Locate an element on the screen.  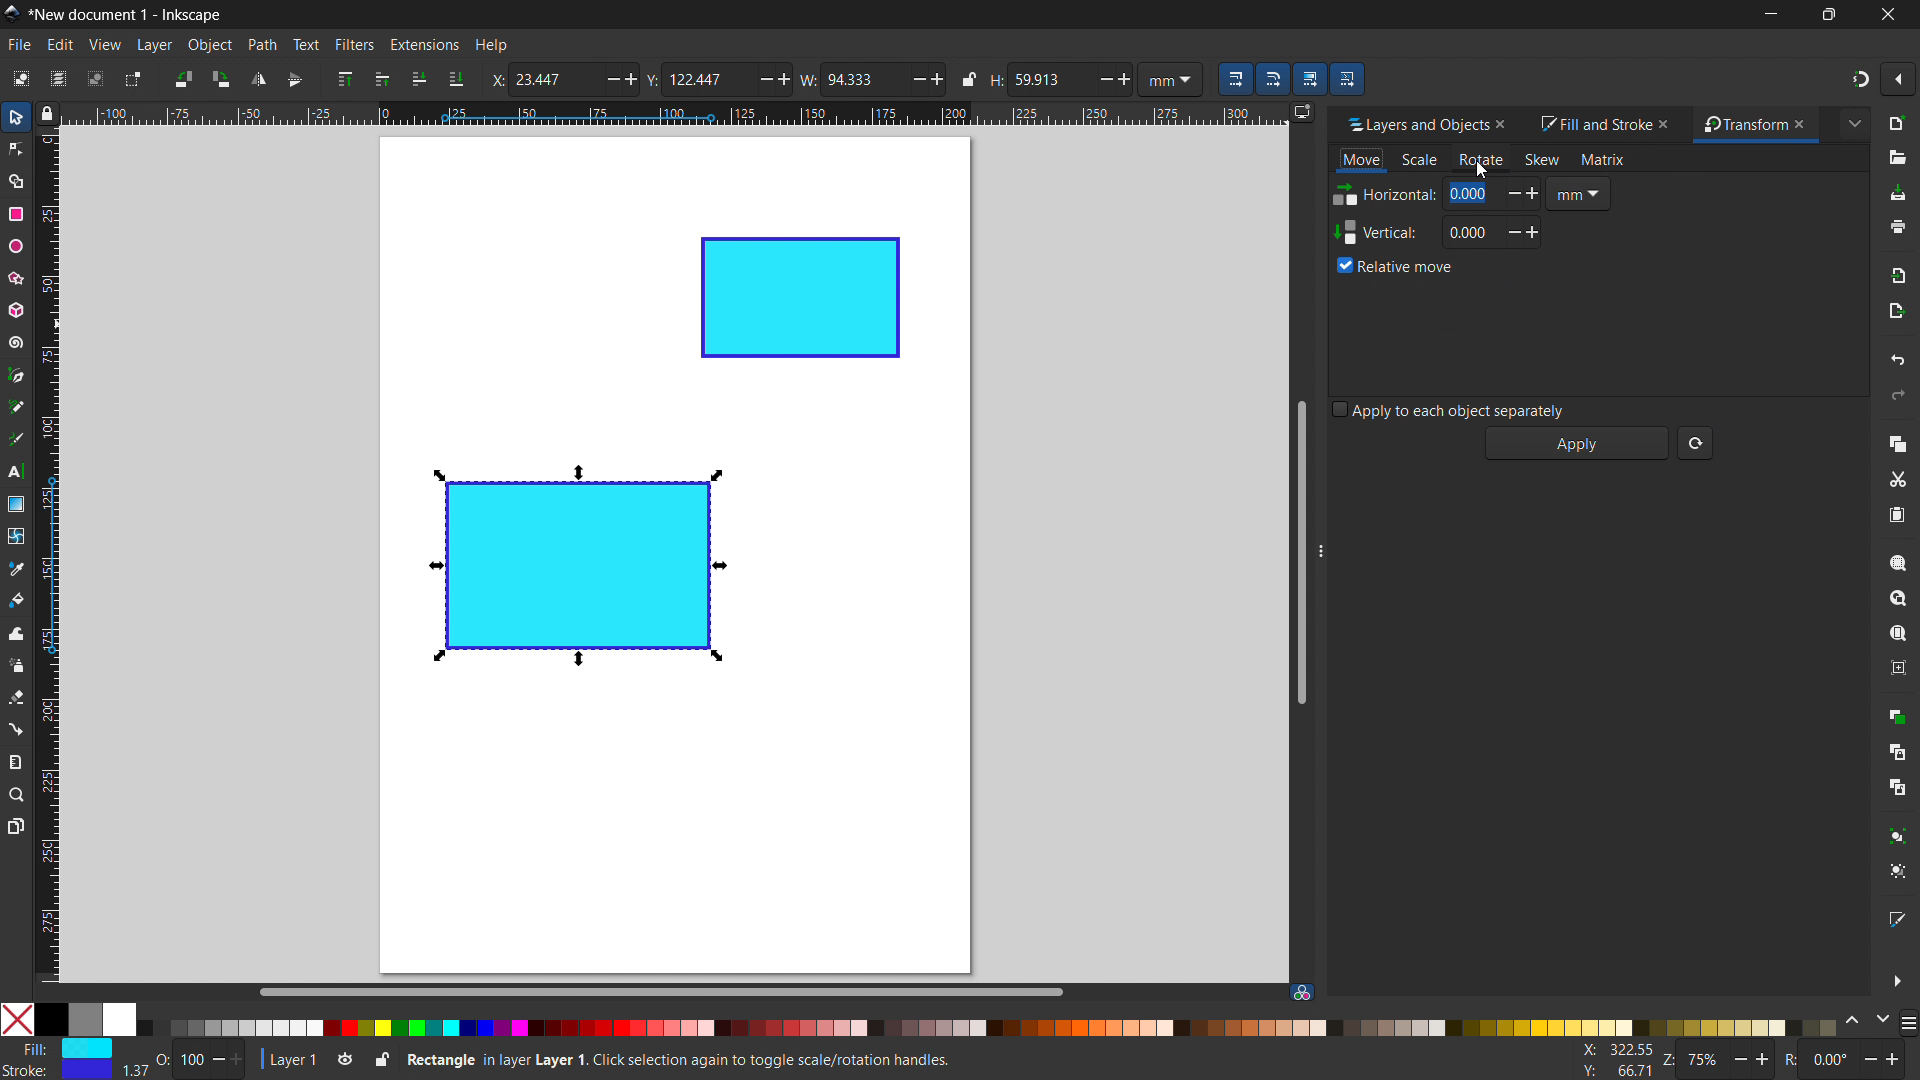
raise is located at coordinates (382, 79).